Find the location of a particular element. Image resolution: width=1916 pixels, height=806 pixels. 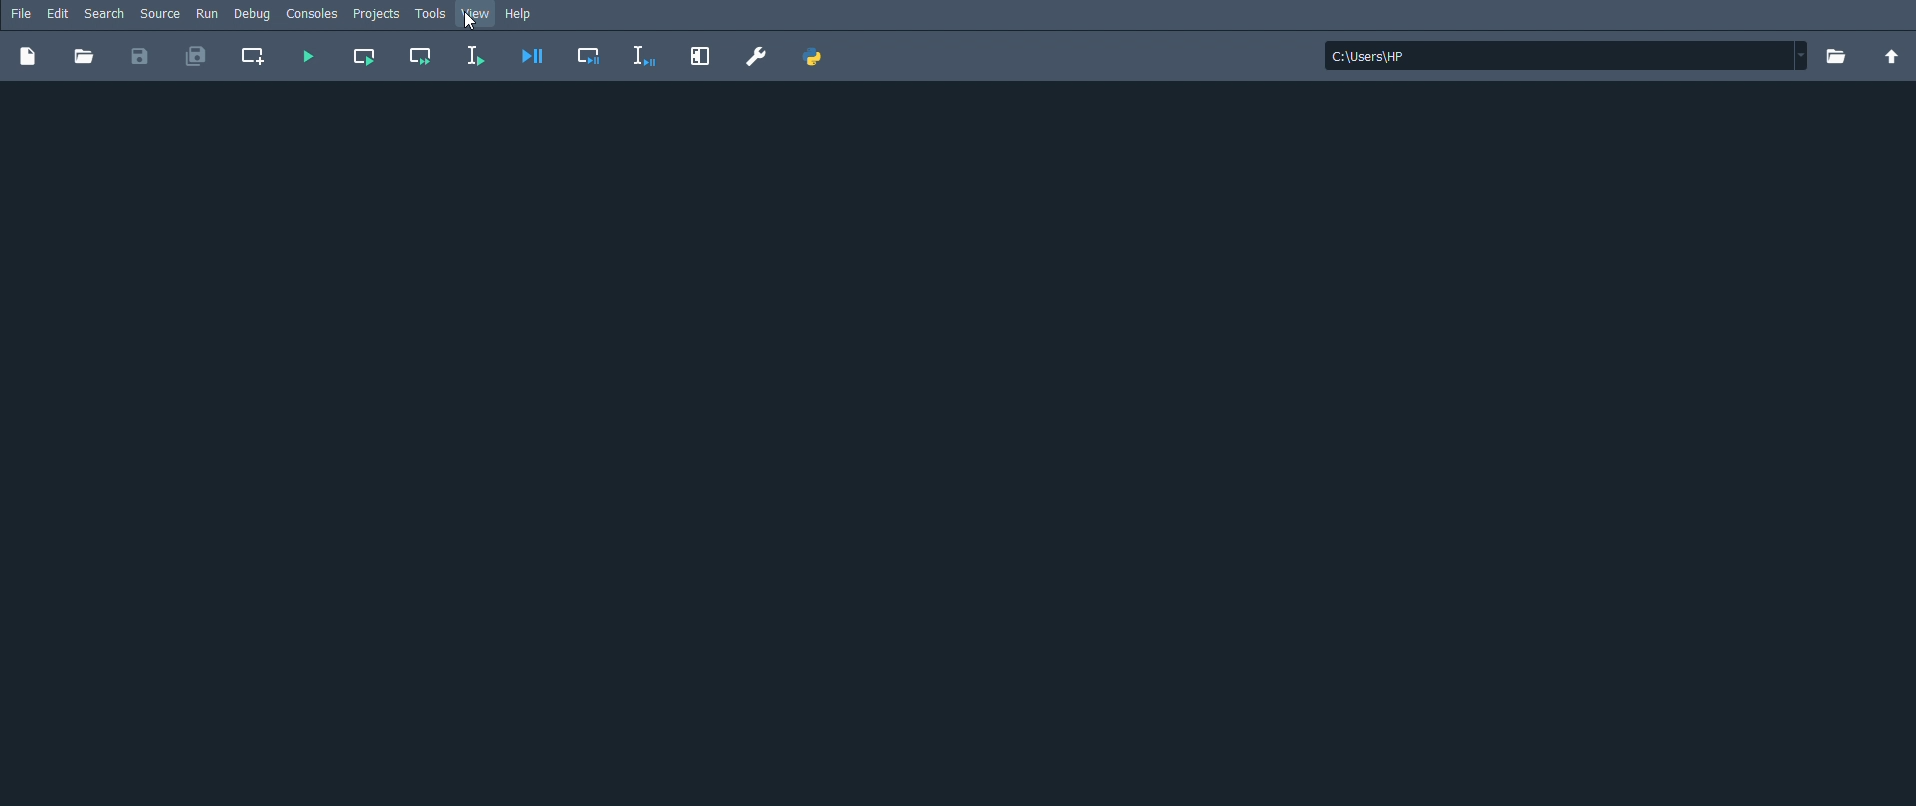

Source is located at coordinates (160, 14).